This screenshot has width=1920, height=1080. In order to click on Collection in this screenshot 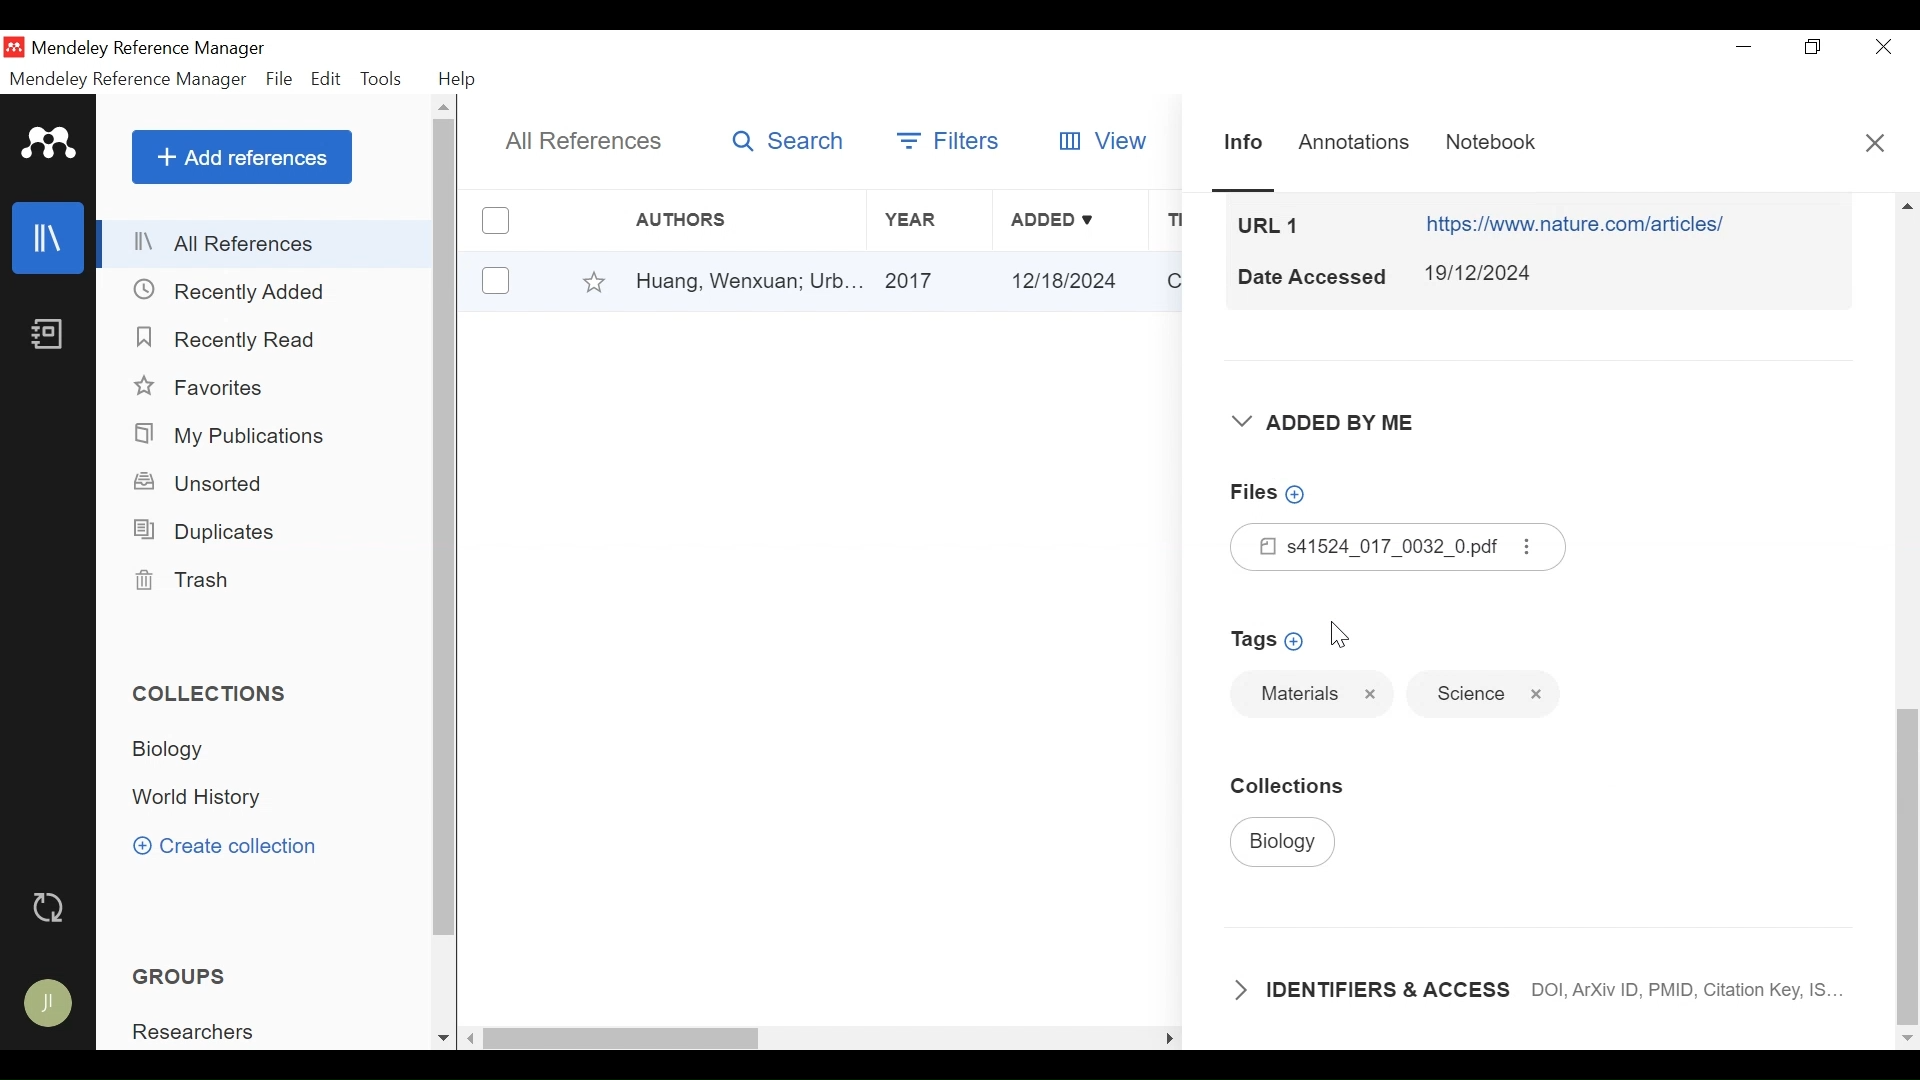, I will do `click(190, 751)`.